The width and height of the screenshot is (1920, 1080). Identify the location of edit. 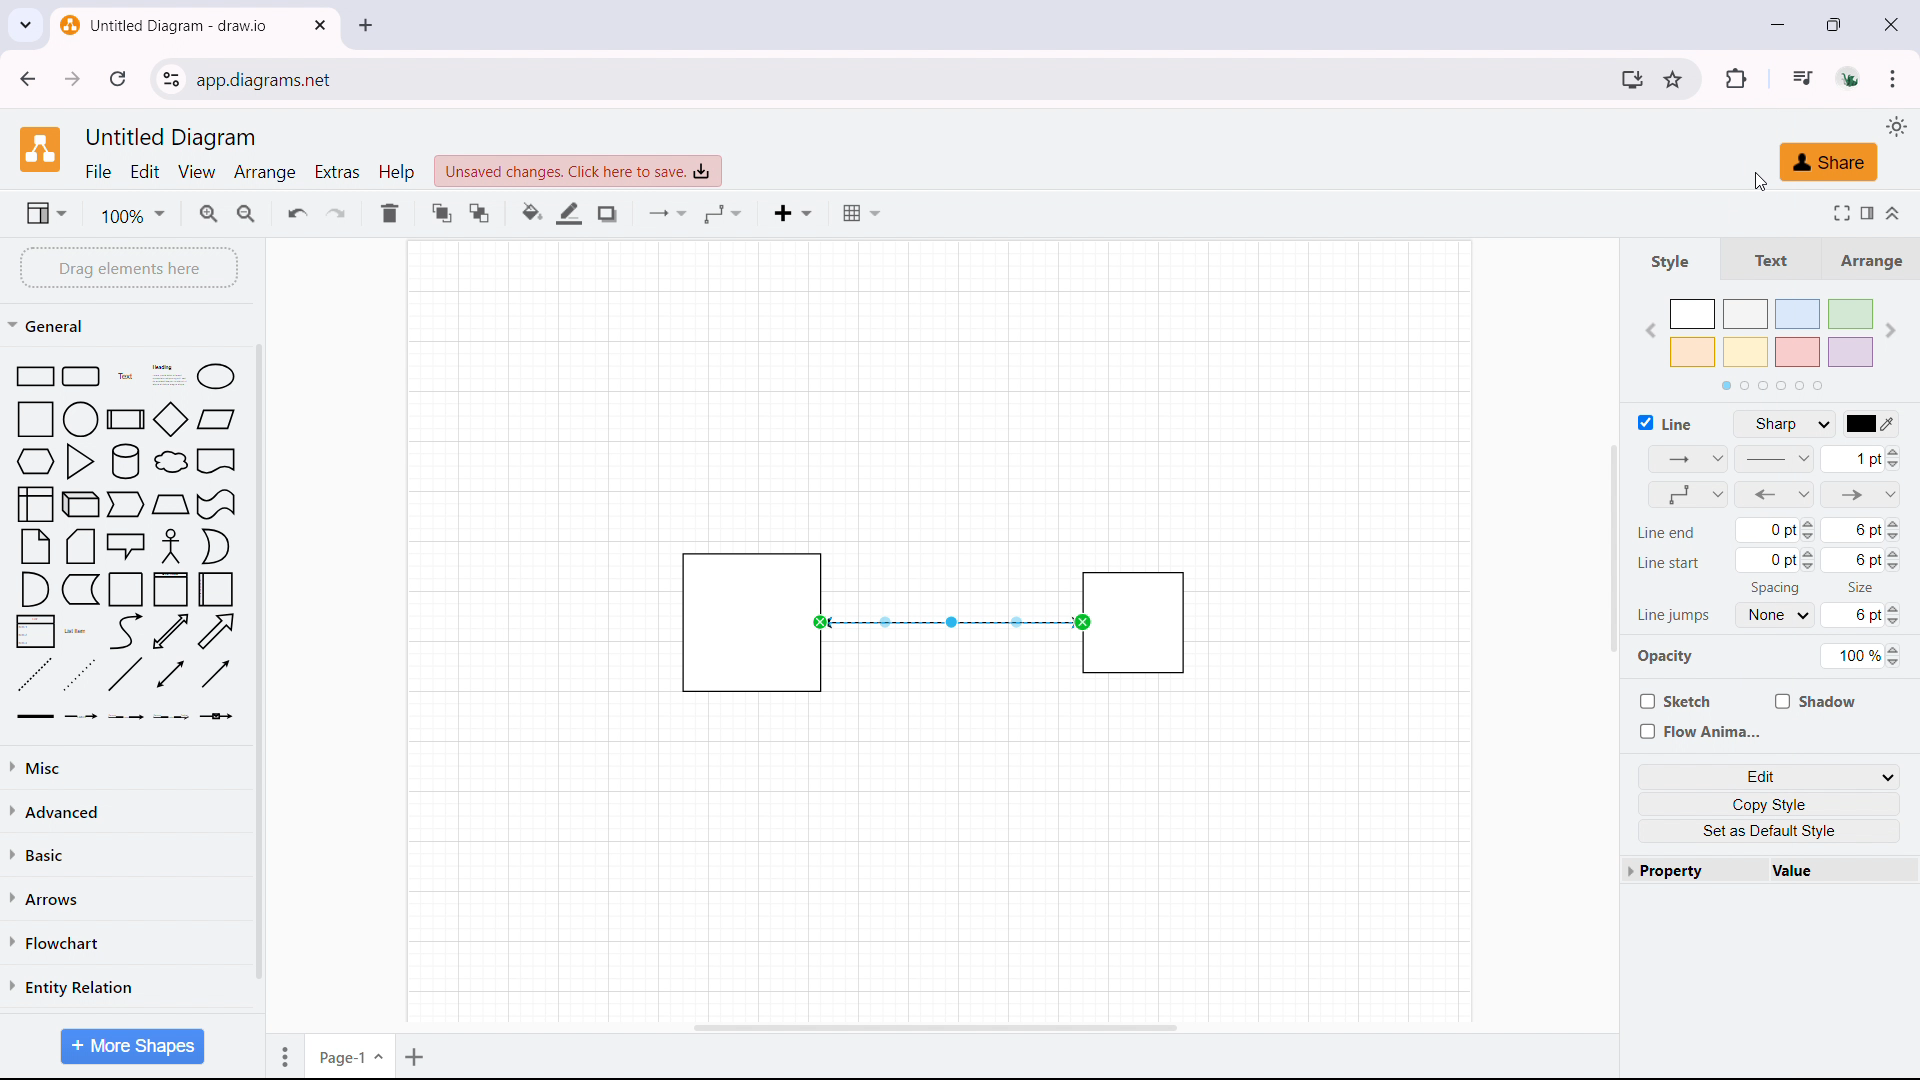
(146, 172).